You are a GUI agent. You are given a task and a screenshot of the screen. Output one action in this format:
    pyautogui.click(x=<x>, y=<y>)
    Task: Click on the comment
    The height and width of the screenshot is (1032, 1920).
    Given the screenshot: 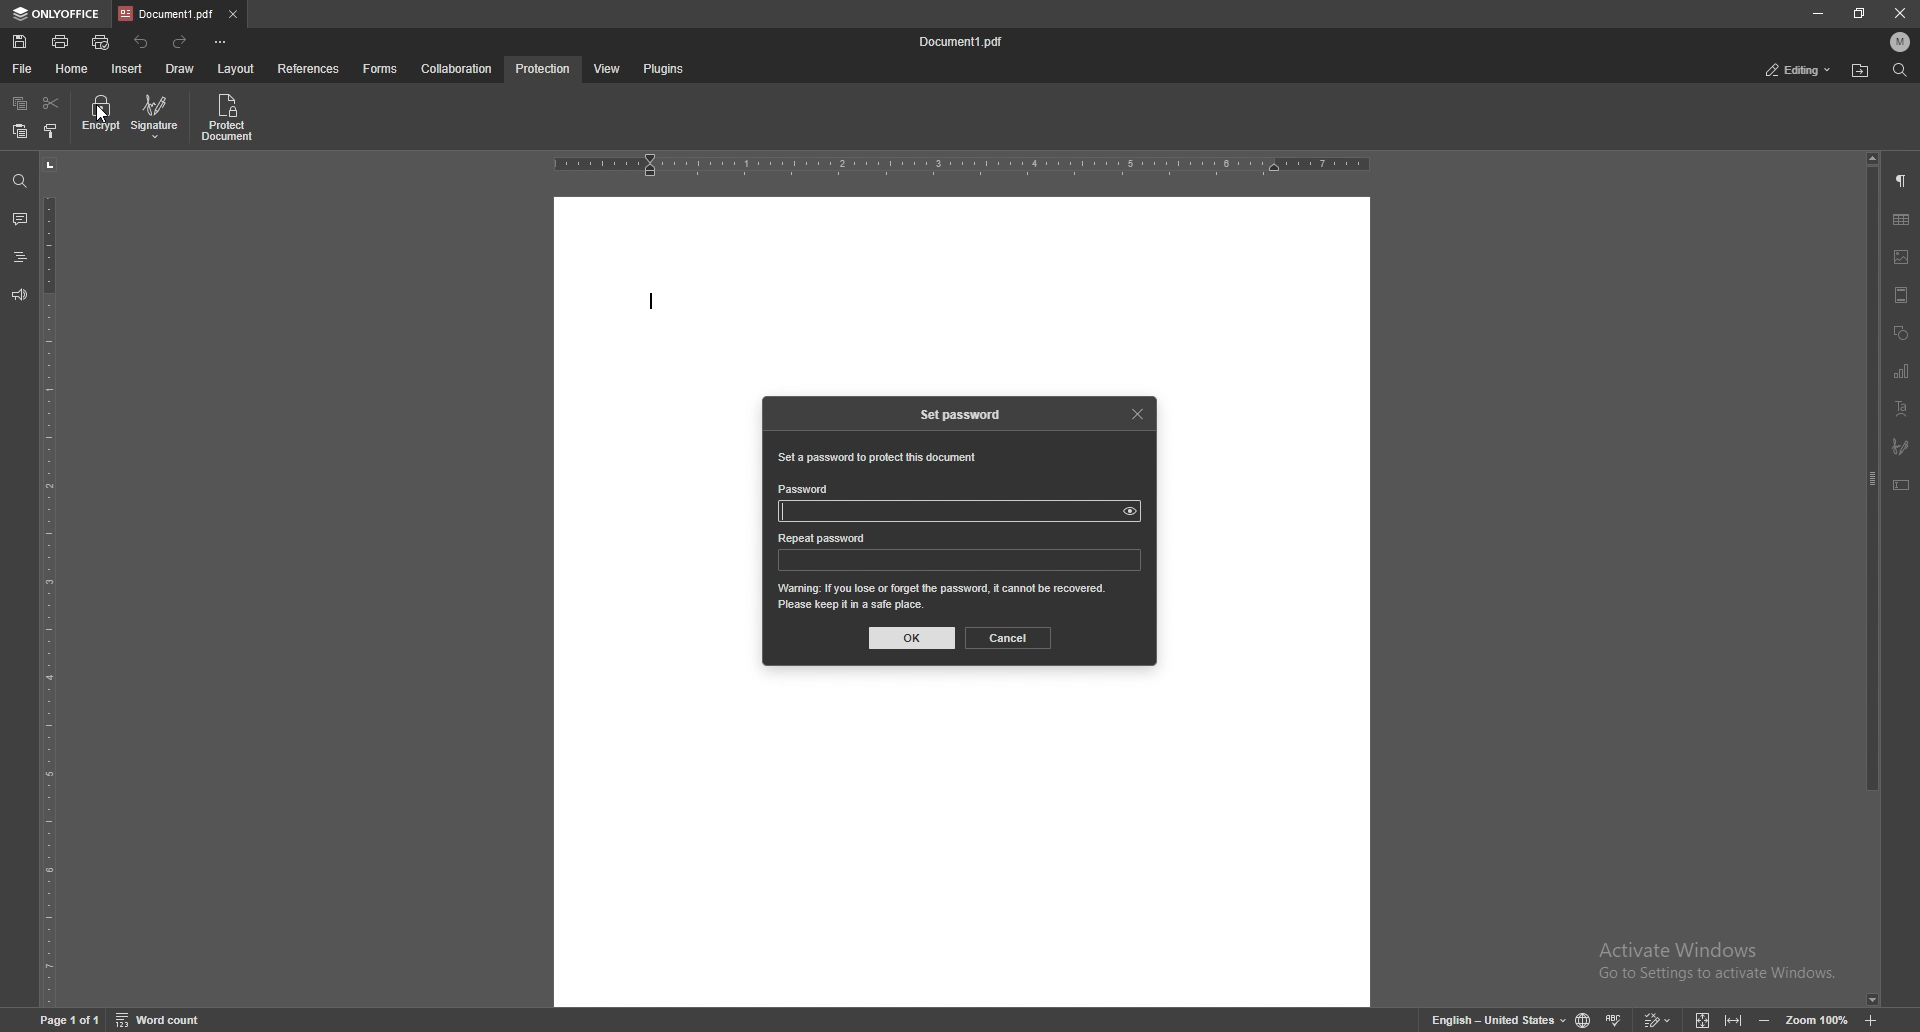 What is the action you would take?
    pyautogui.click(x=20, y=219)
    